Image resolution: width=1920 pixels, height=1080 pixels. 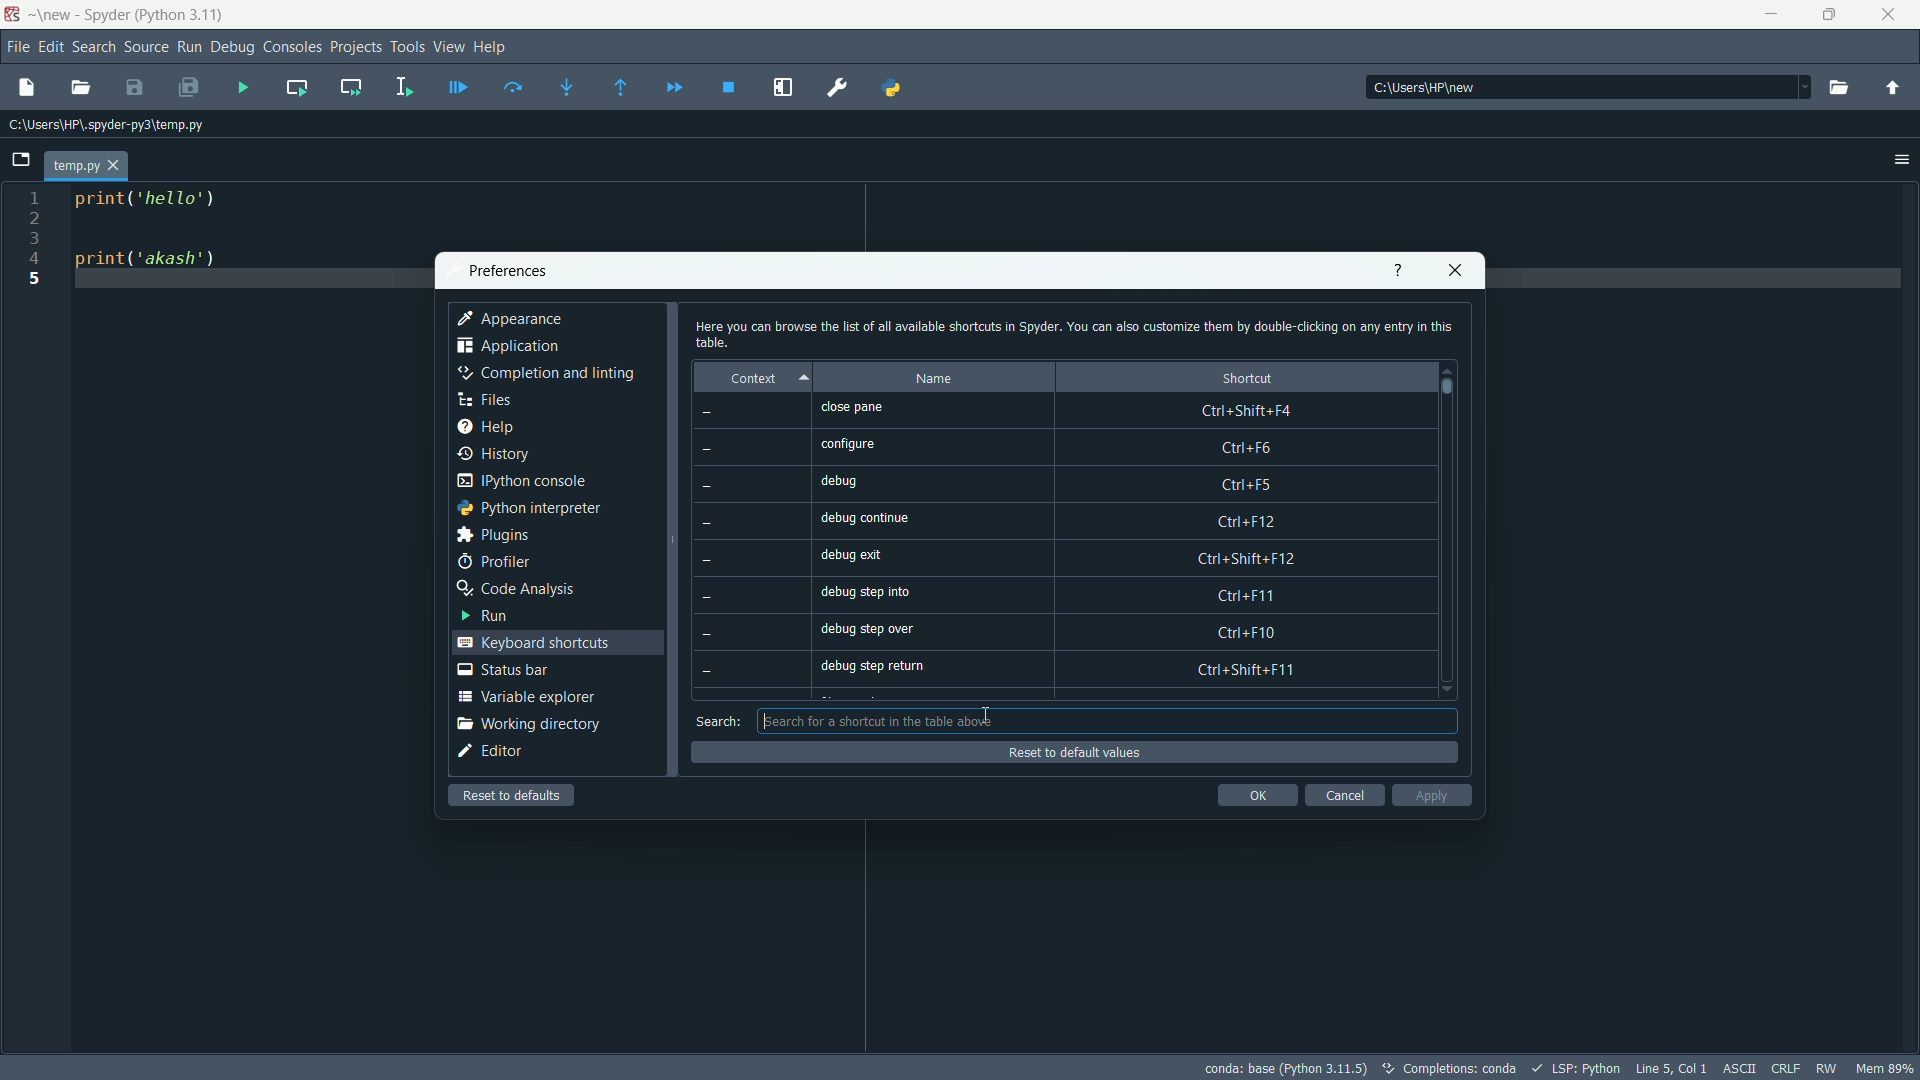 What do you see at coordinates (525, 697) in the screenshot?
I see `variable explore` at bounding box center [525, 697].